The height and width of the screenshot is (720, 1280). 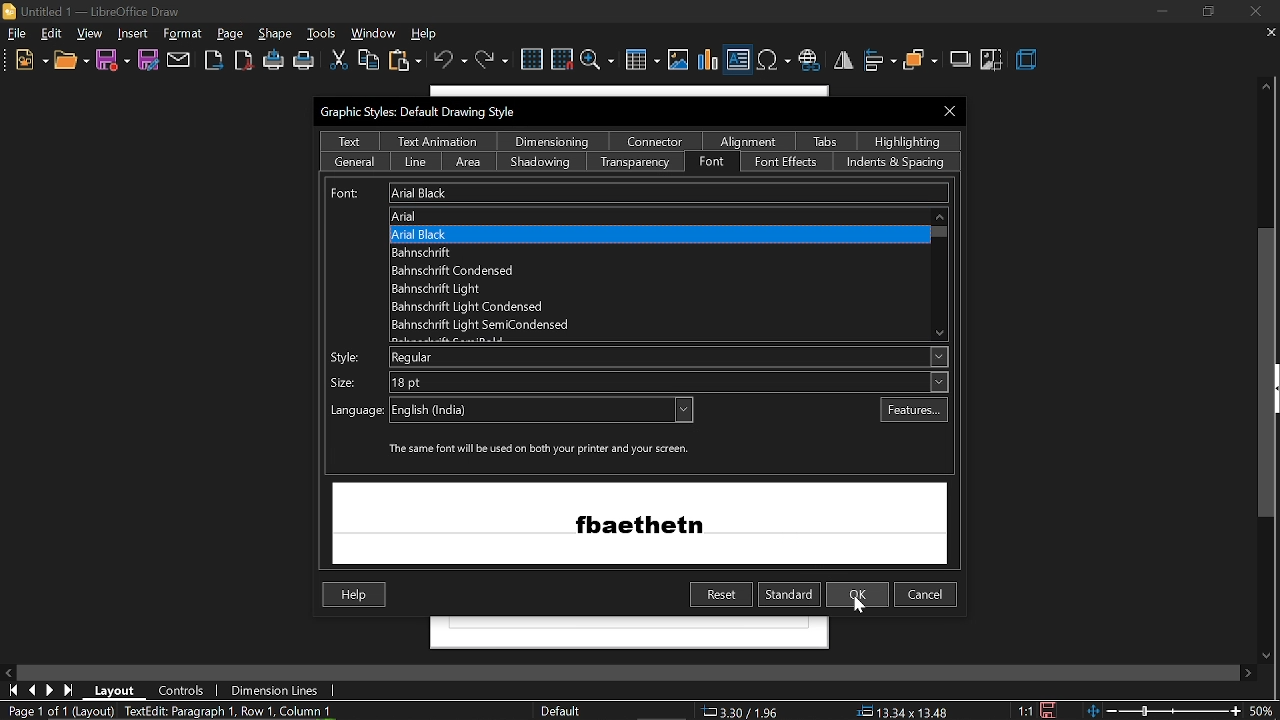 What do you see at coordinates (562, 58) in the screenshot?
I see `snap to grid` at bounding box center [562, 58].